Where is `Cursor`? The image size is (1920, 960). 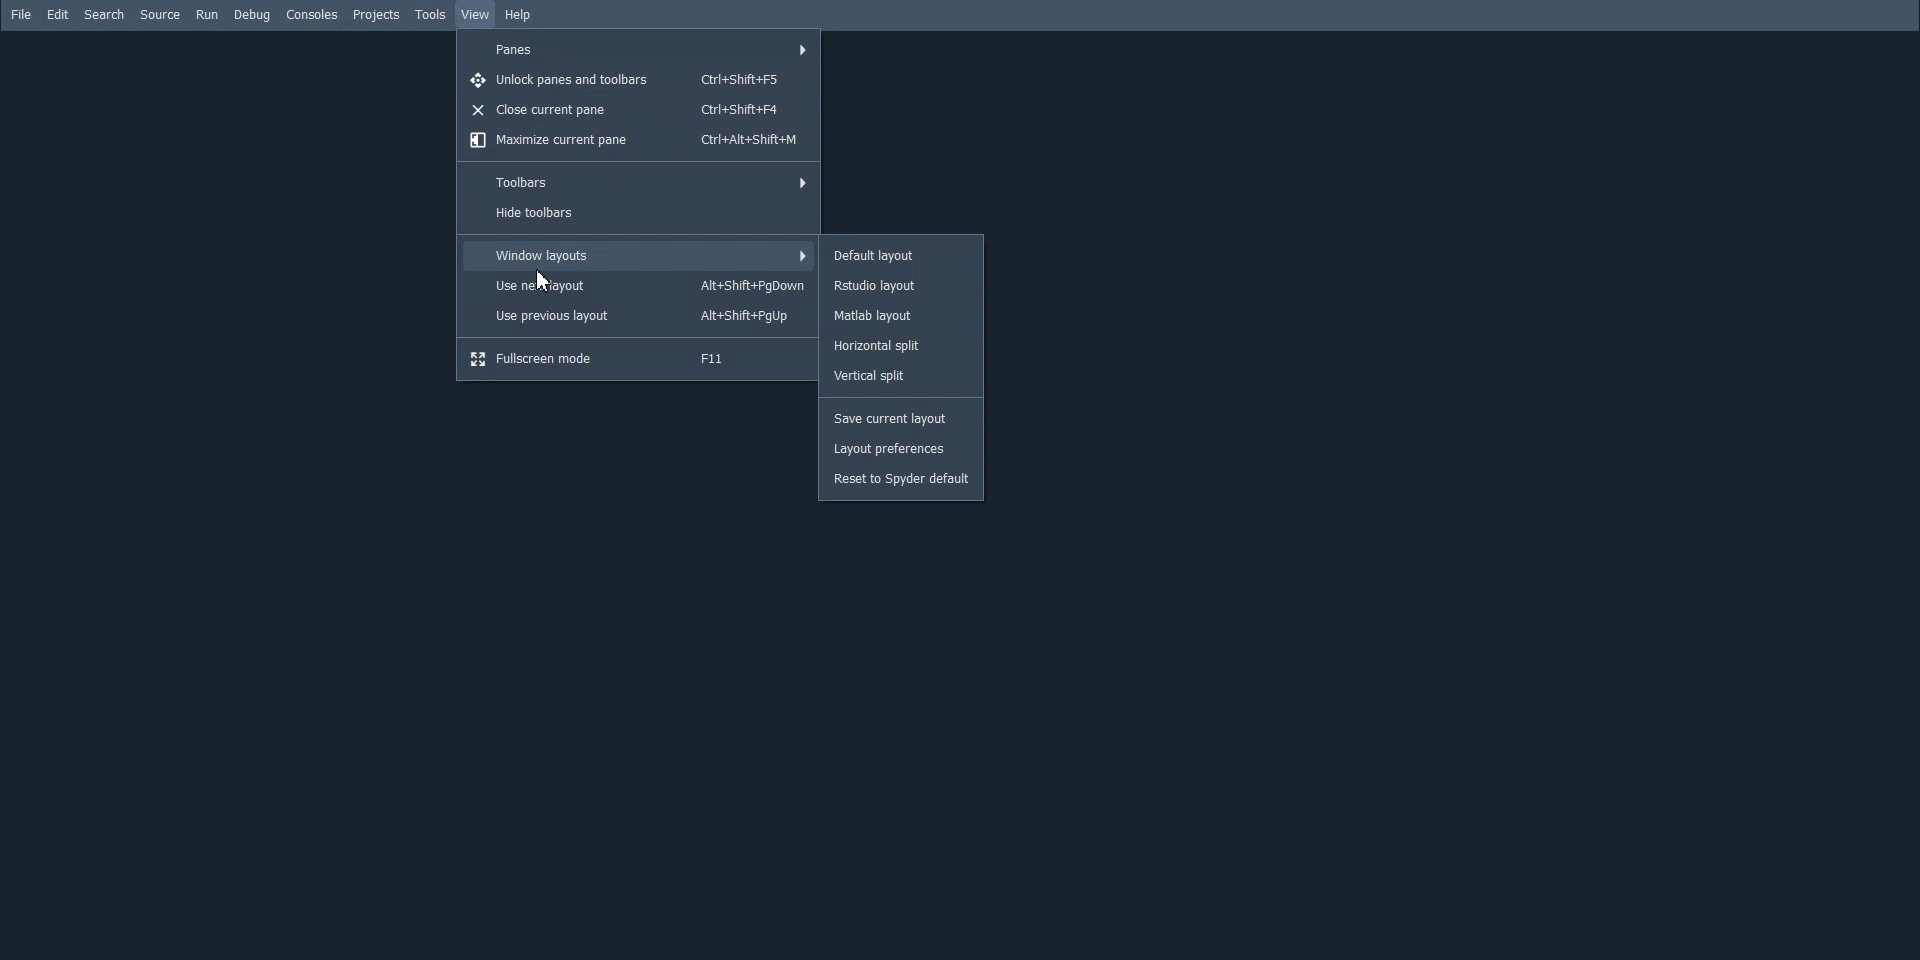
Cursor is located at coordinates (544, 281).